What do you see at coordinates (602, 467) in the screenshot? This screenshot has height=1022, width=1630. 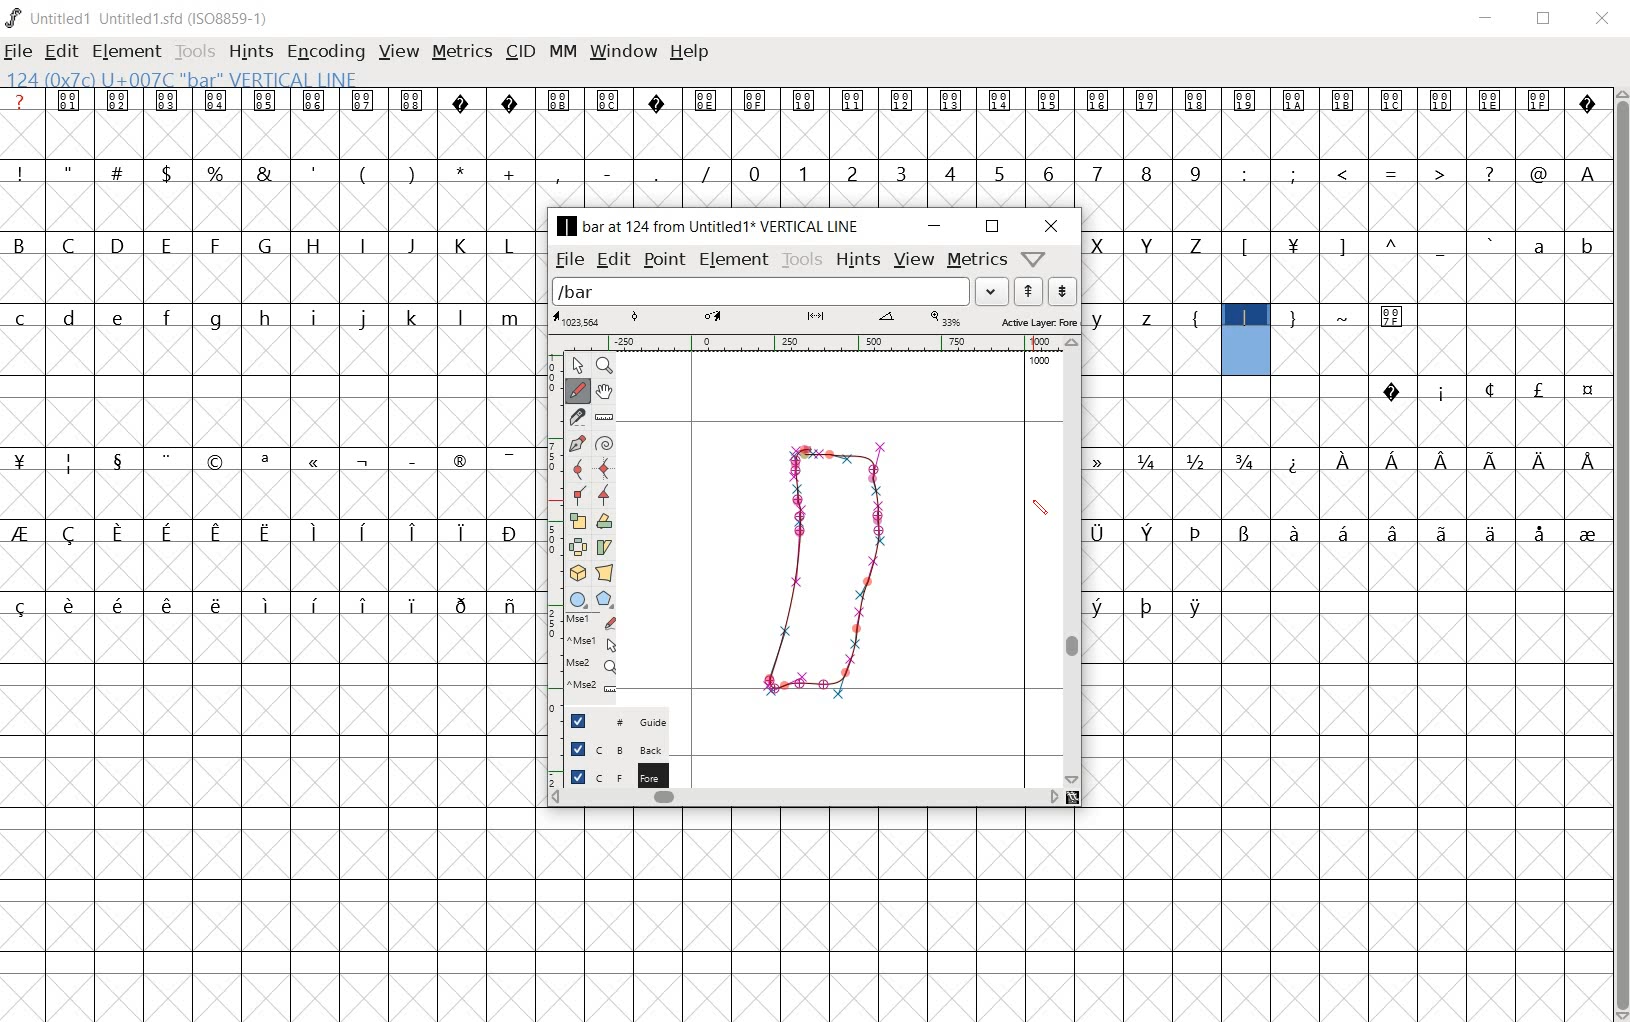 I see `add a curve point always either horizontal or vertical` at bounding box center [602, 467].